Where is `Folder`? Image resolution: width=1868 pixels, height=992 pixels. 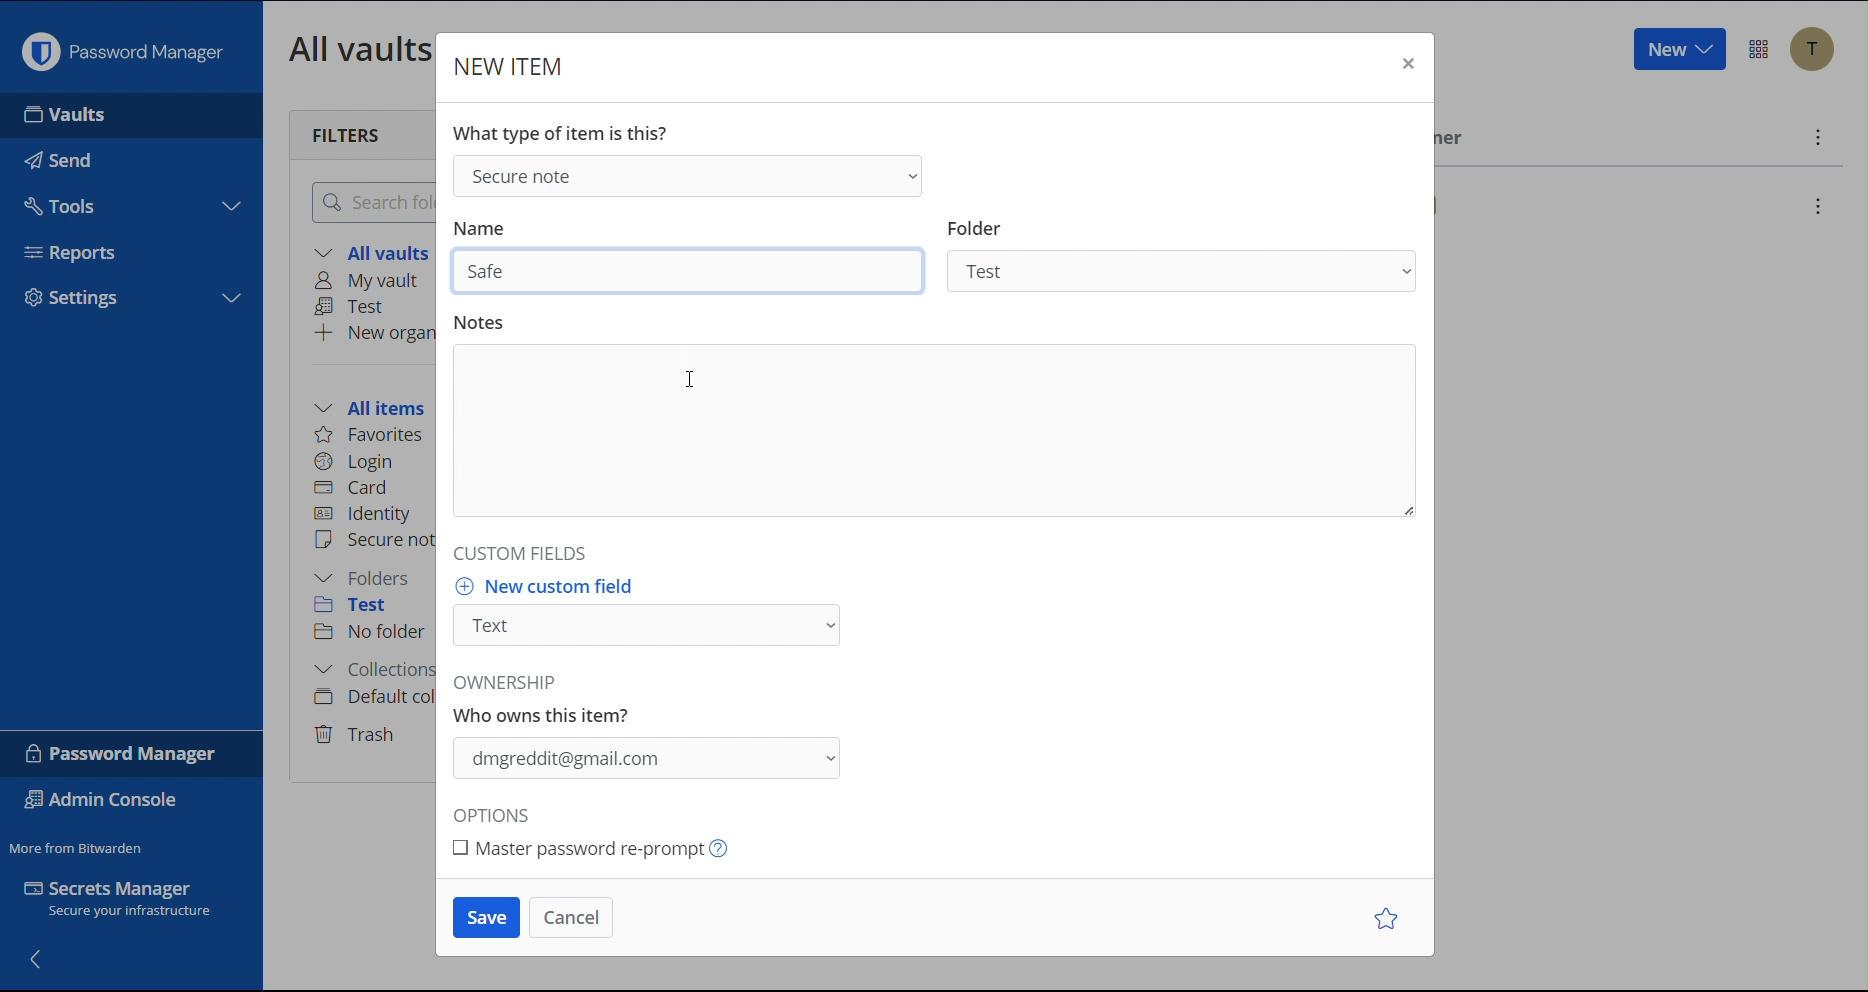 Folder is located at coordinates (1183, 271).